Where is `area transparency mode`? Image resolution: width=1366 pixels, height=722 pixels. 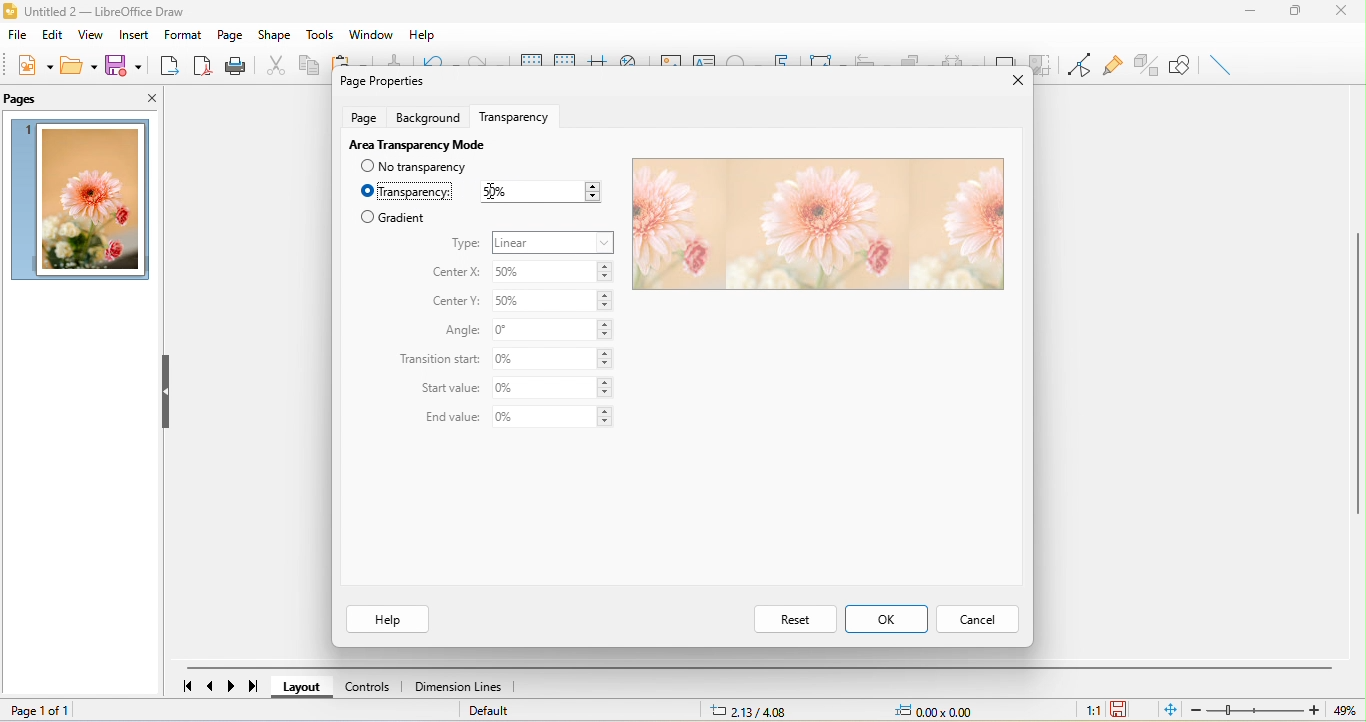
area transparency mode is located at coordinates (415, 143).